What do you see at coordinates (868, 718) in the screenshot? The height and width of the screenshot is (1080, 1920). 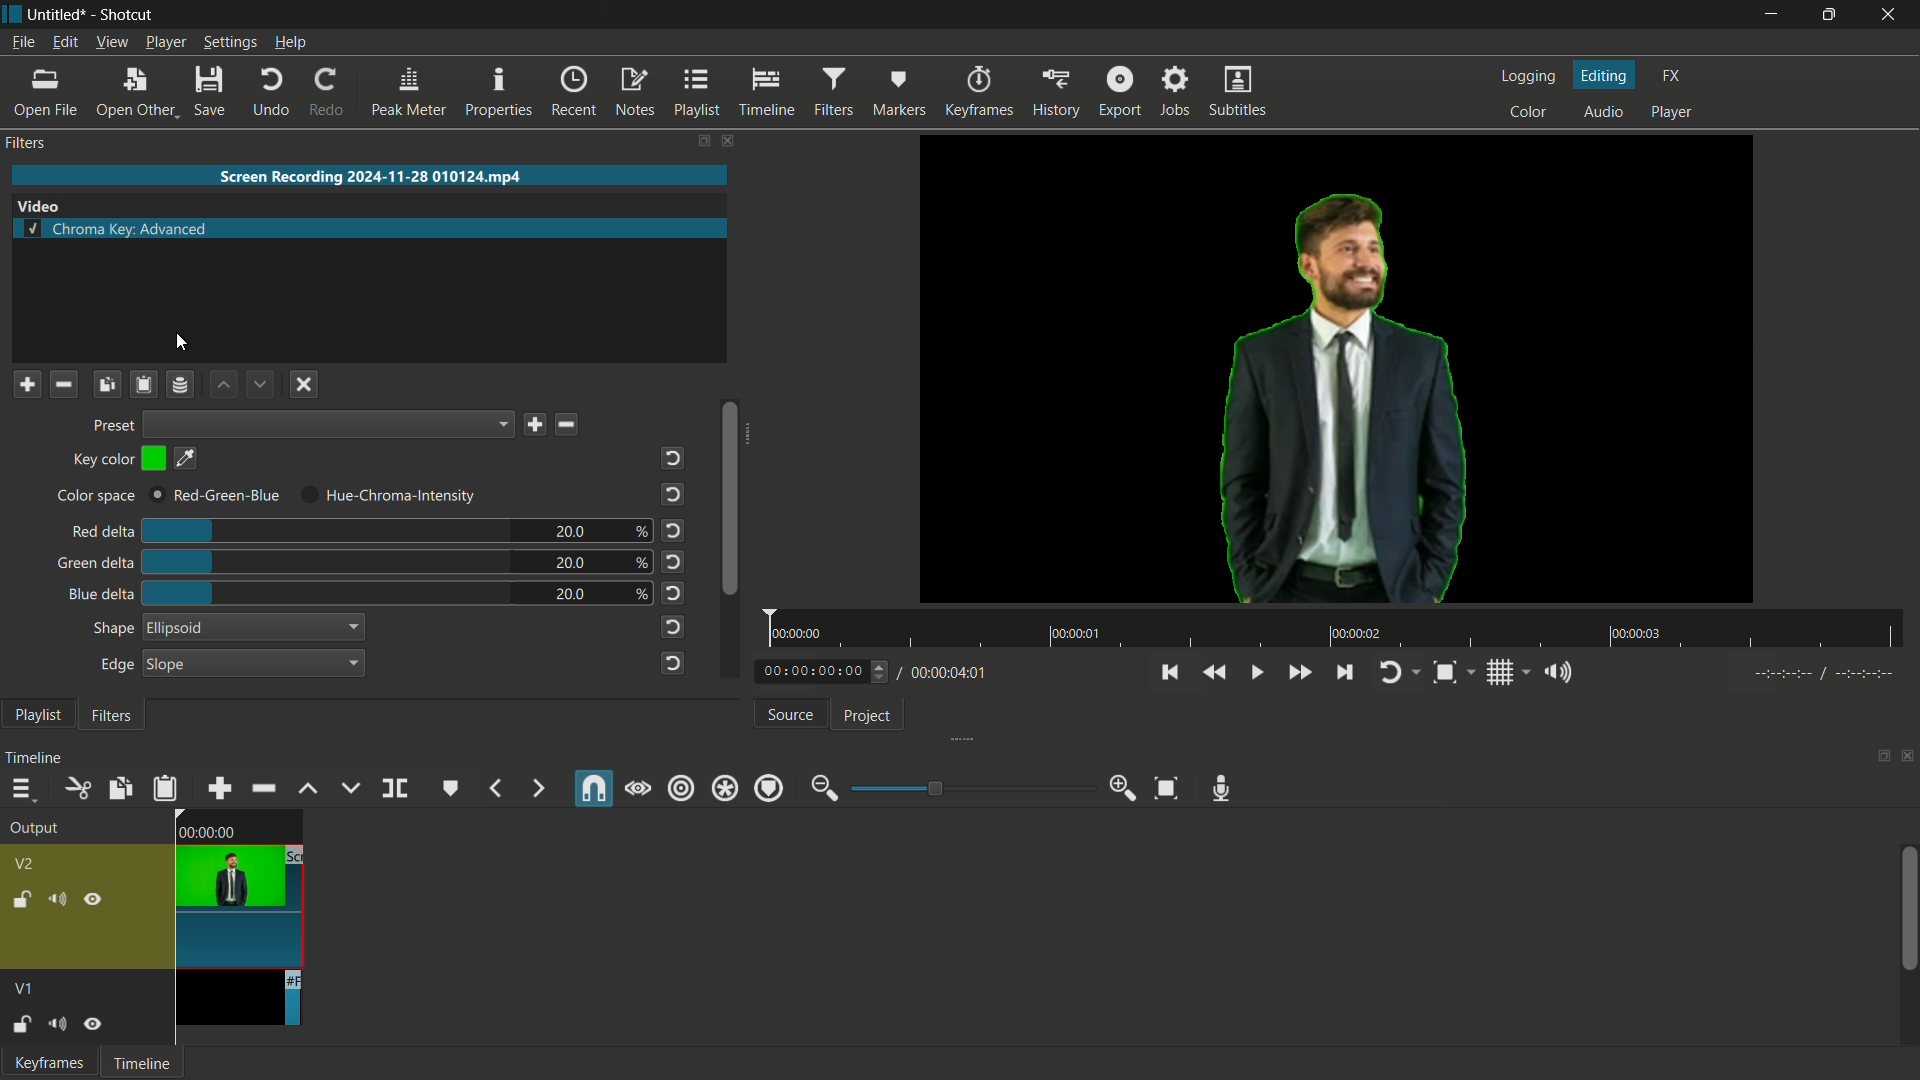 I see `project tab` at bounding box center [868, 718].